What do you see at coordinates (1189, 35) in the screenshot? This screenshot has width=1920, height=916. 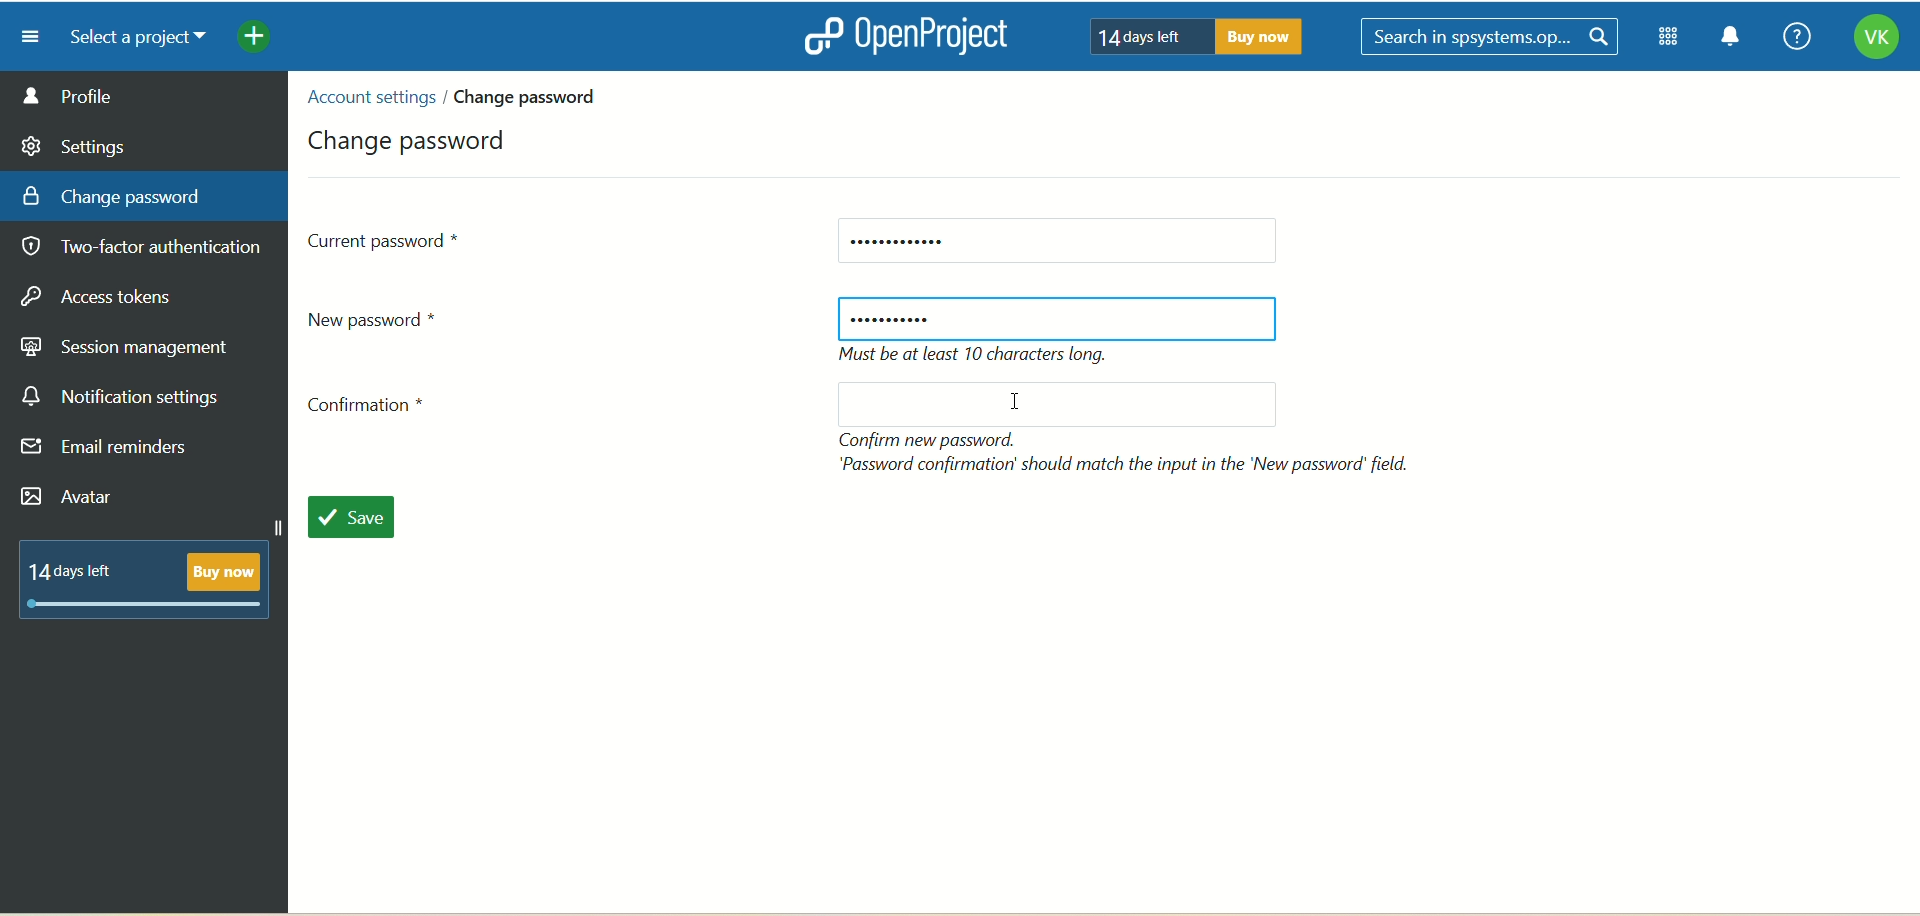 I see `text` at bounding box center [1189, 35].